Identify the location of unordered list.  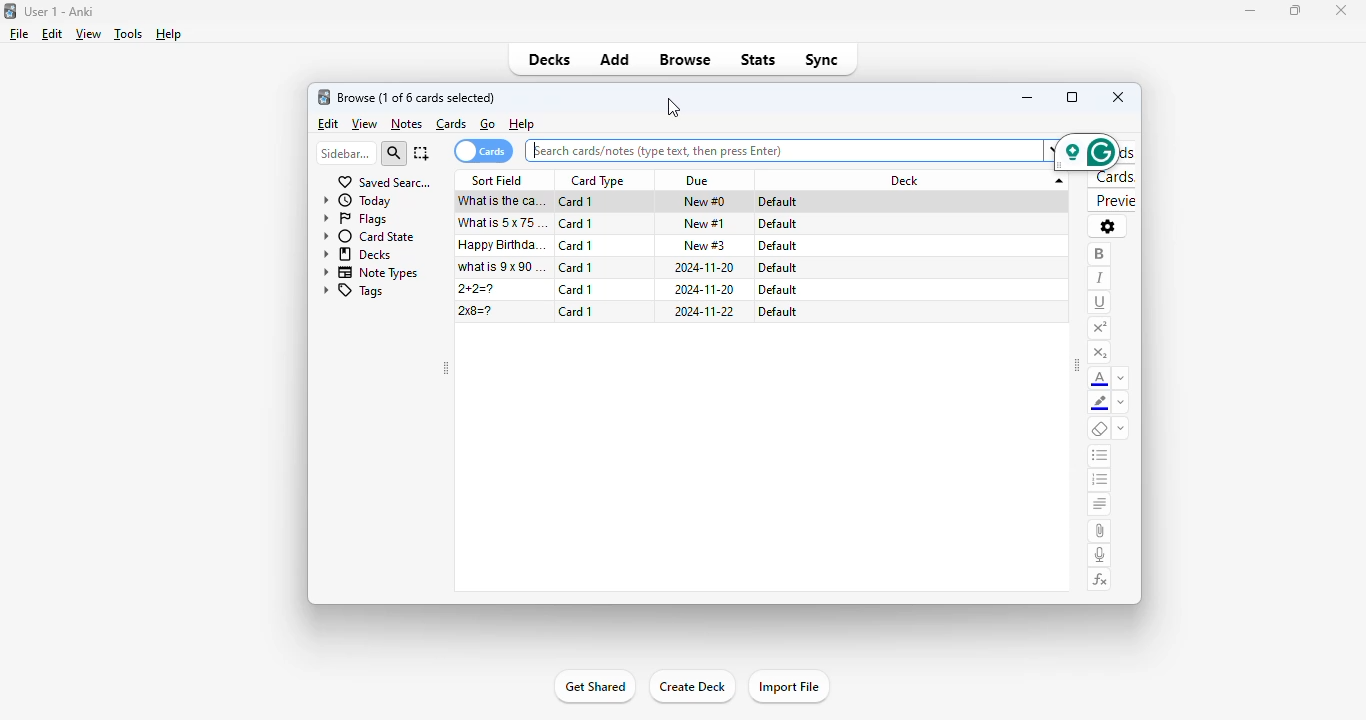
(1100, 457).